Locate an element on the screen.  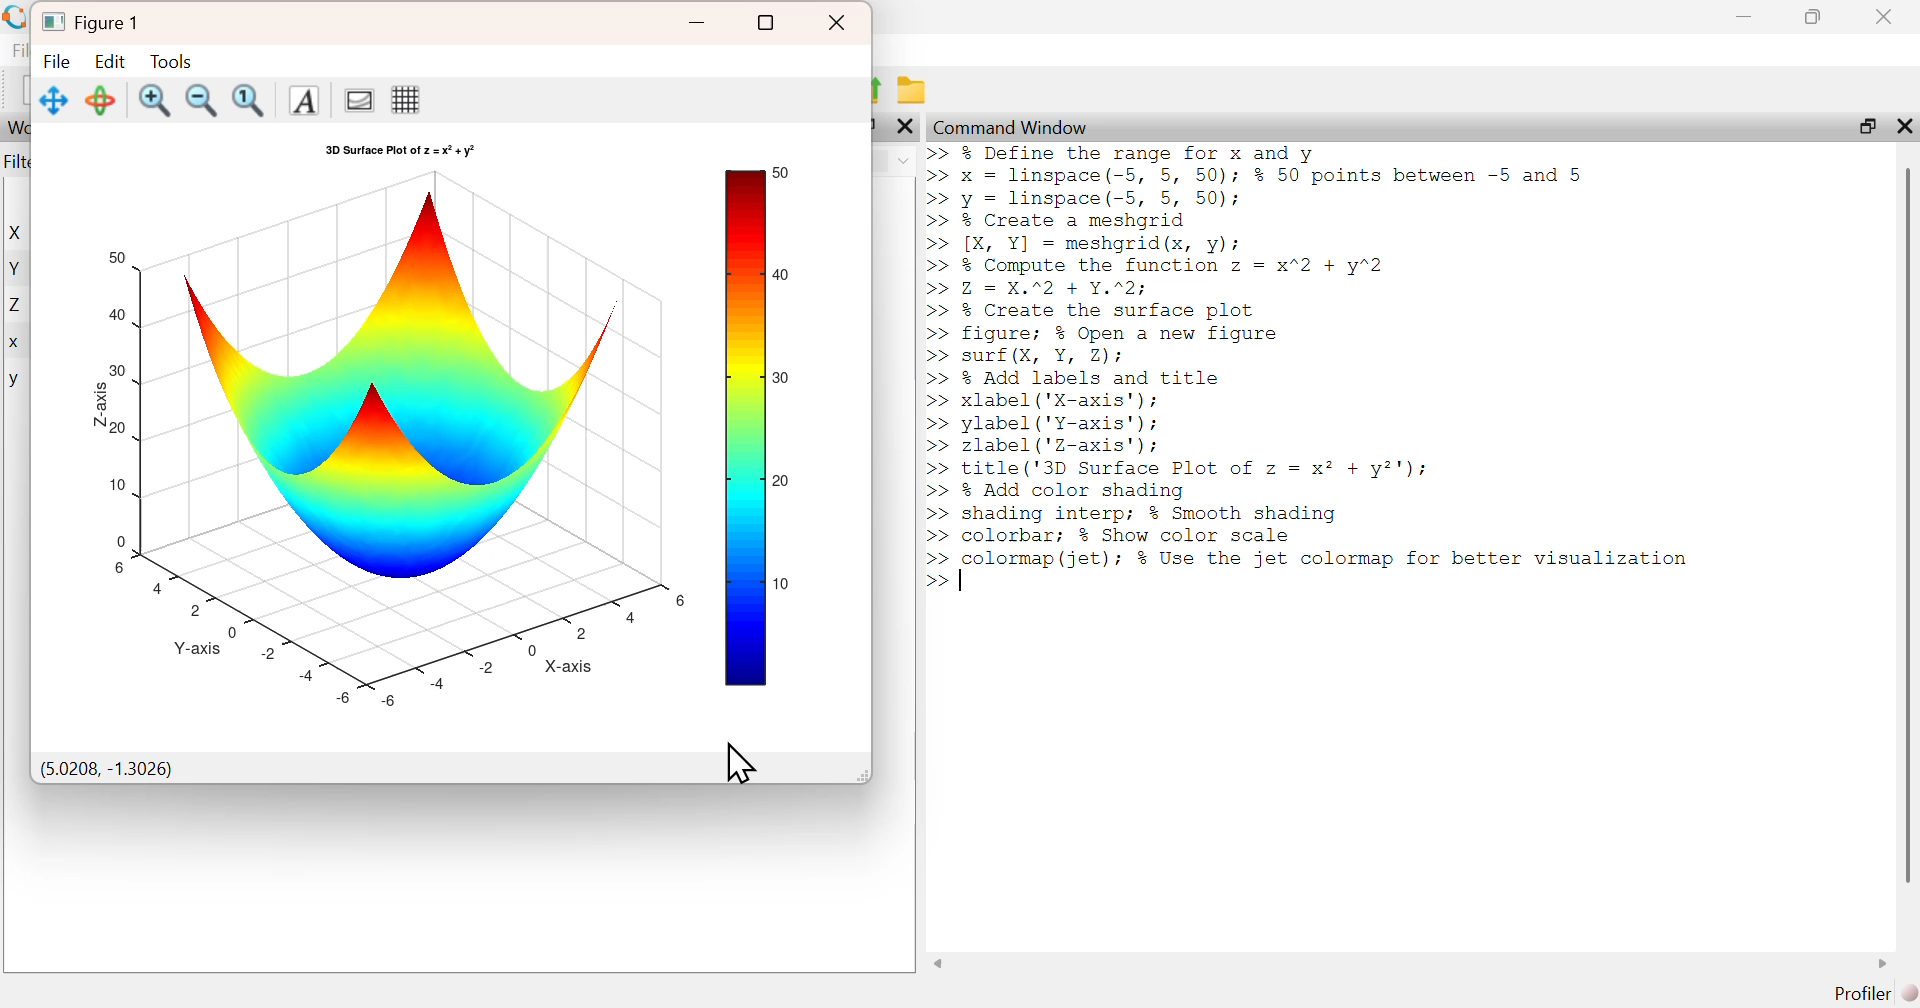
Z is located at coordinates (18, 306).